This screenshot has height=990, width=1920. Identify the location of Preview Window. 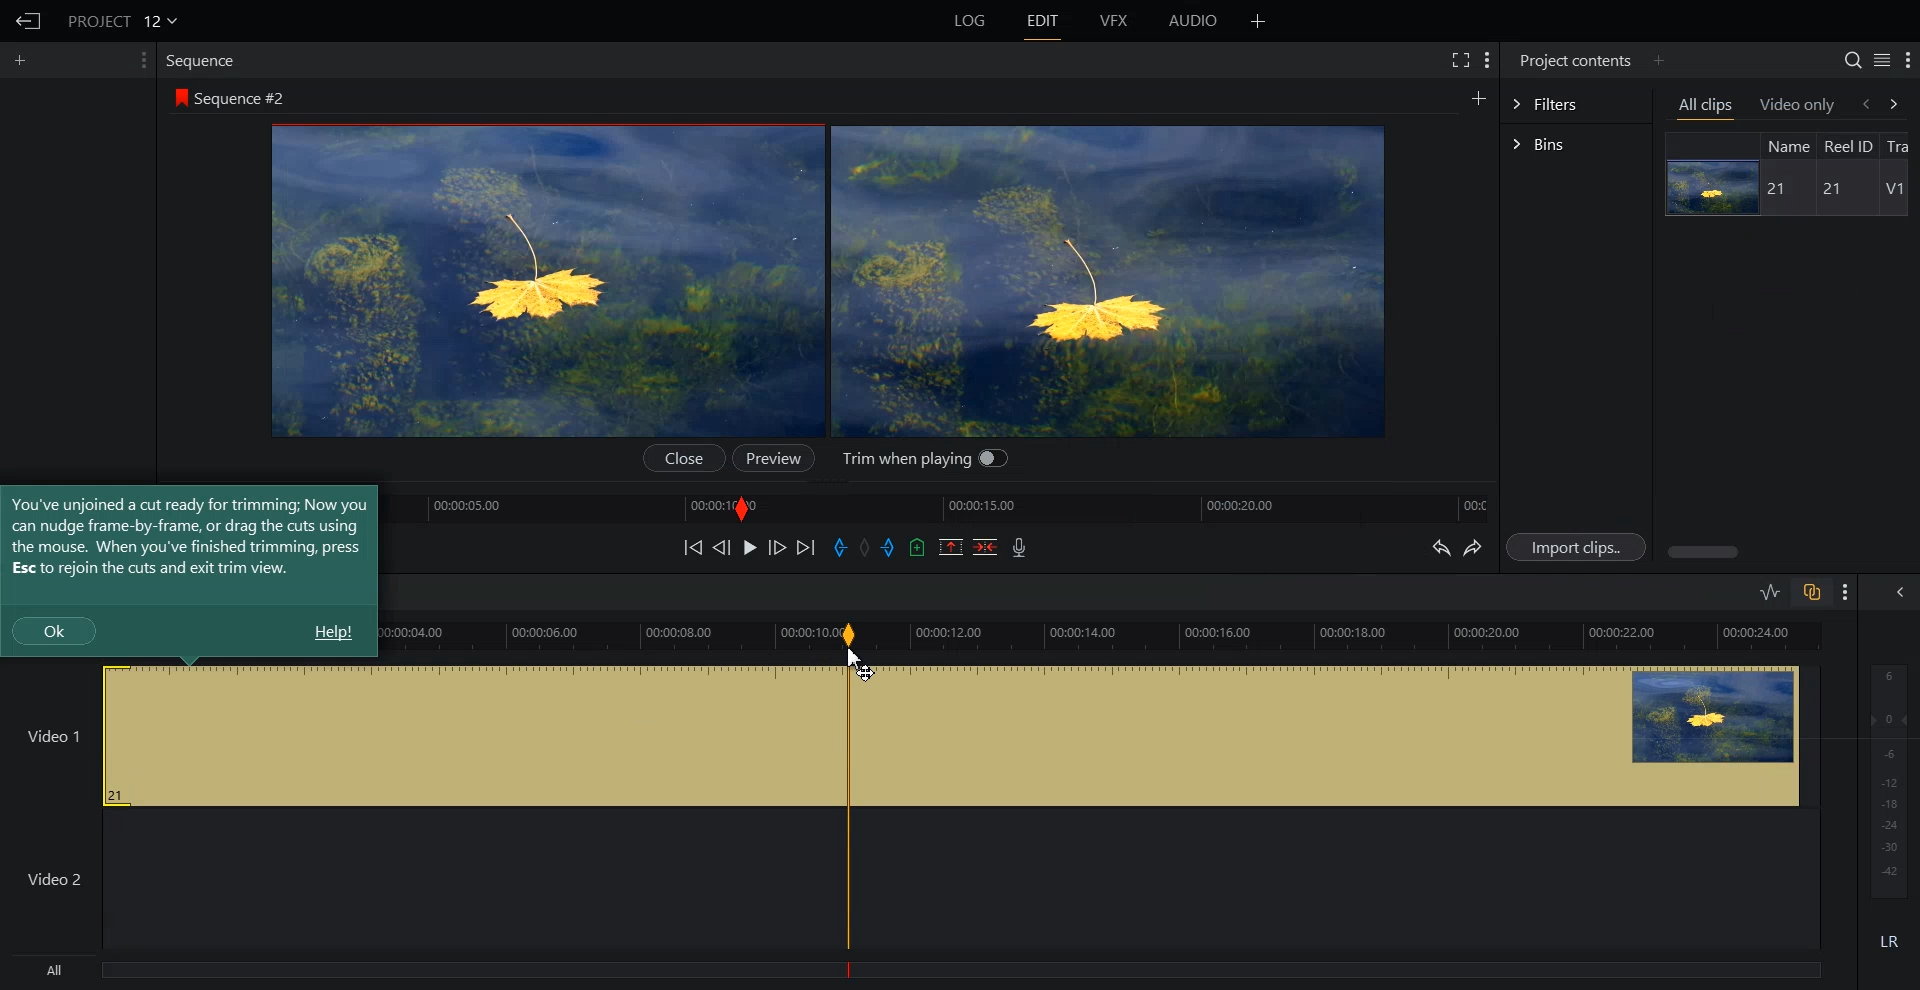
(1106, 280).